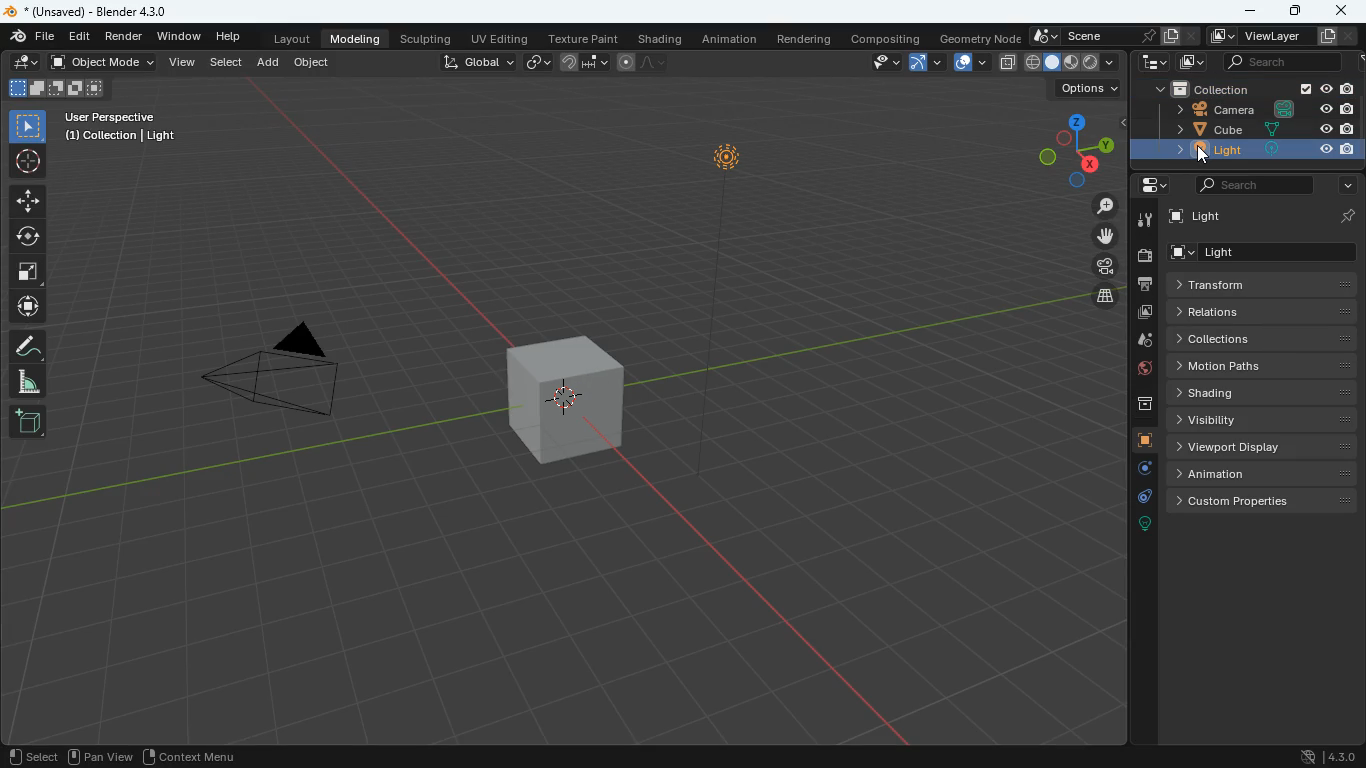  I want to click on transform, so click(1265, 284).